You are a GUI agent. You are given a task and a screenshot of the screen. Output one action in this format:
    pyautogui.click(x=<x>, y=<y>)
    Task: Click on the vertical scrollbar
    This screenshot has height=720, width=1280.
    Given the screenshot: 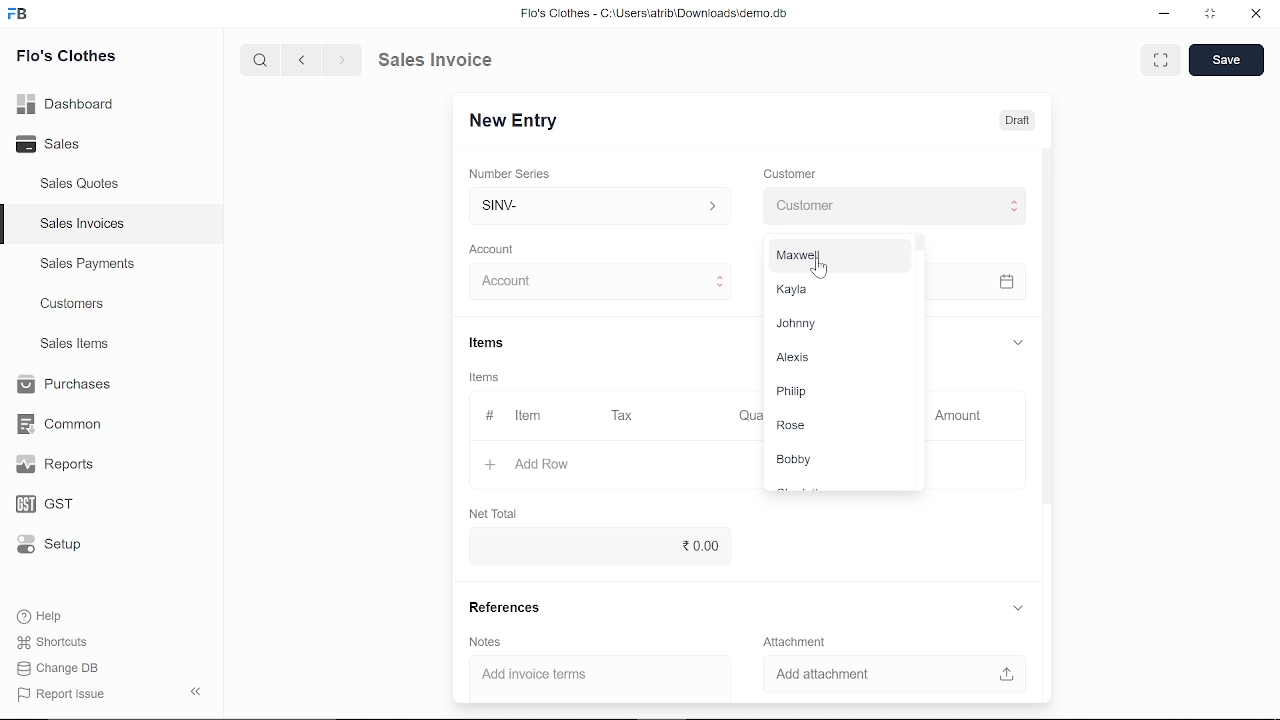 What is the action you would take?
    pyautogui.click(x=1048, y=329)
    